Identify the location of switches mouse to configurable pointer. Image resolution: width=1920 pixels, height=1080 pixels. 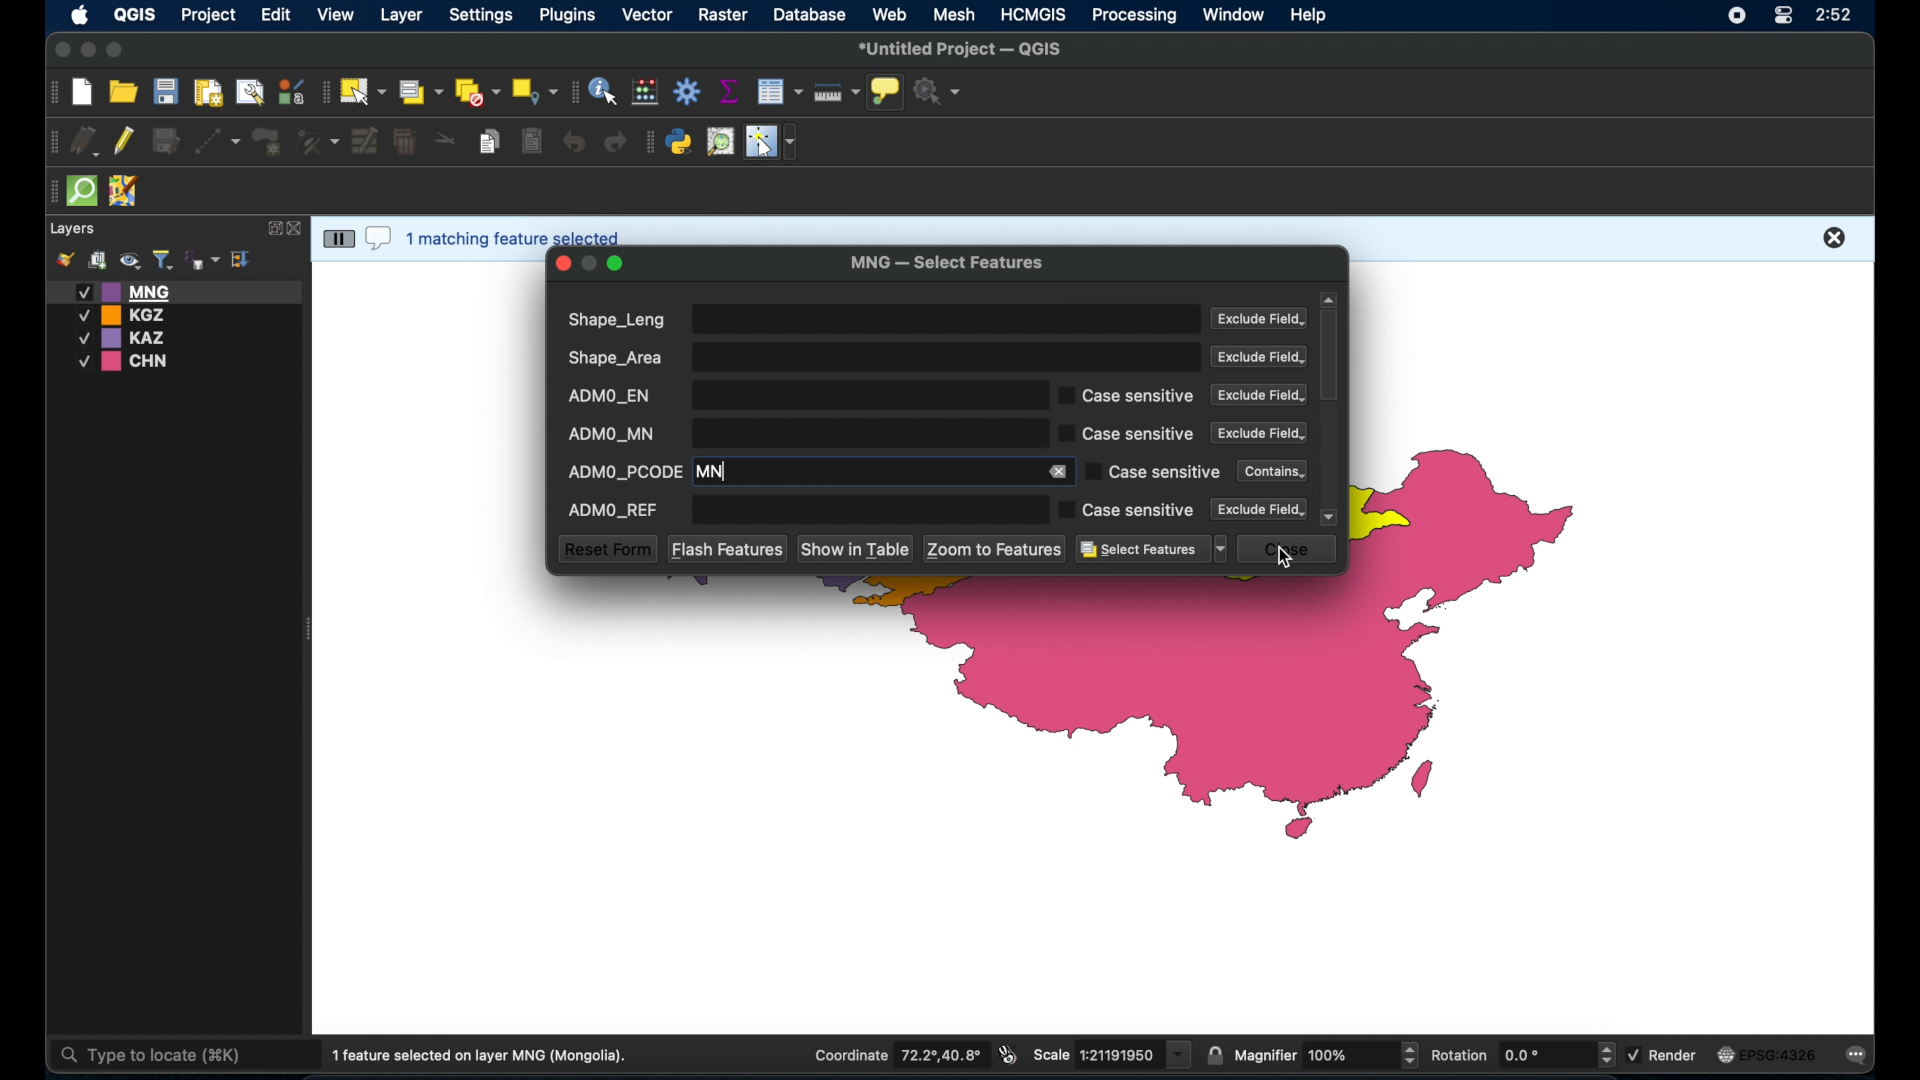
(771, 142).